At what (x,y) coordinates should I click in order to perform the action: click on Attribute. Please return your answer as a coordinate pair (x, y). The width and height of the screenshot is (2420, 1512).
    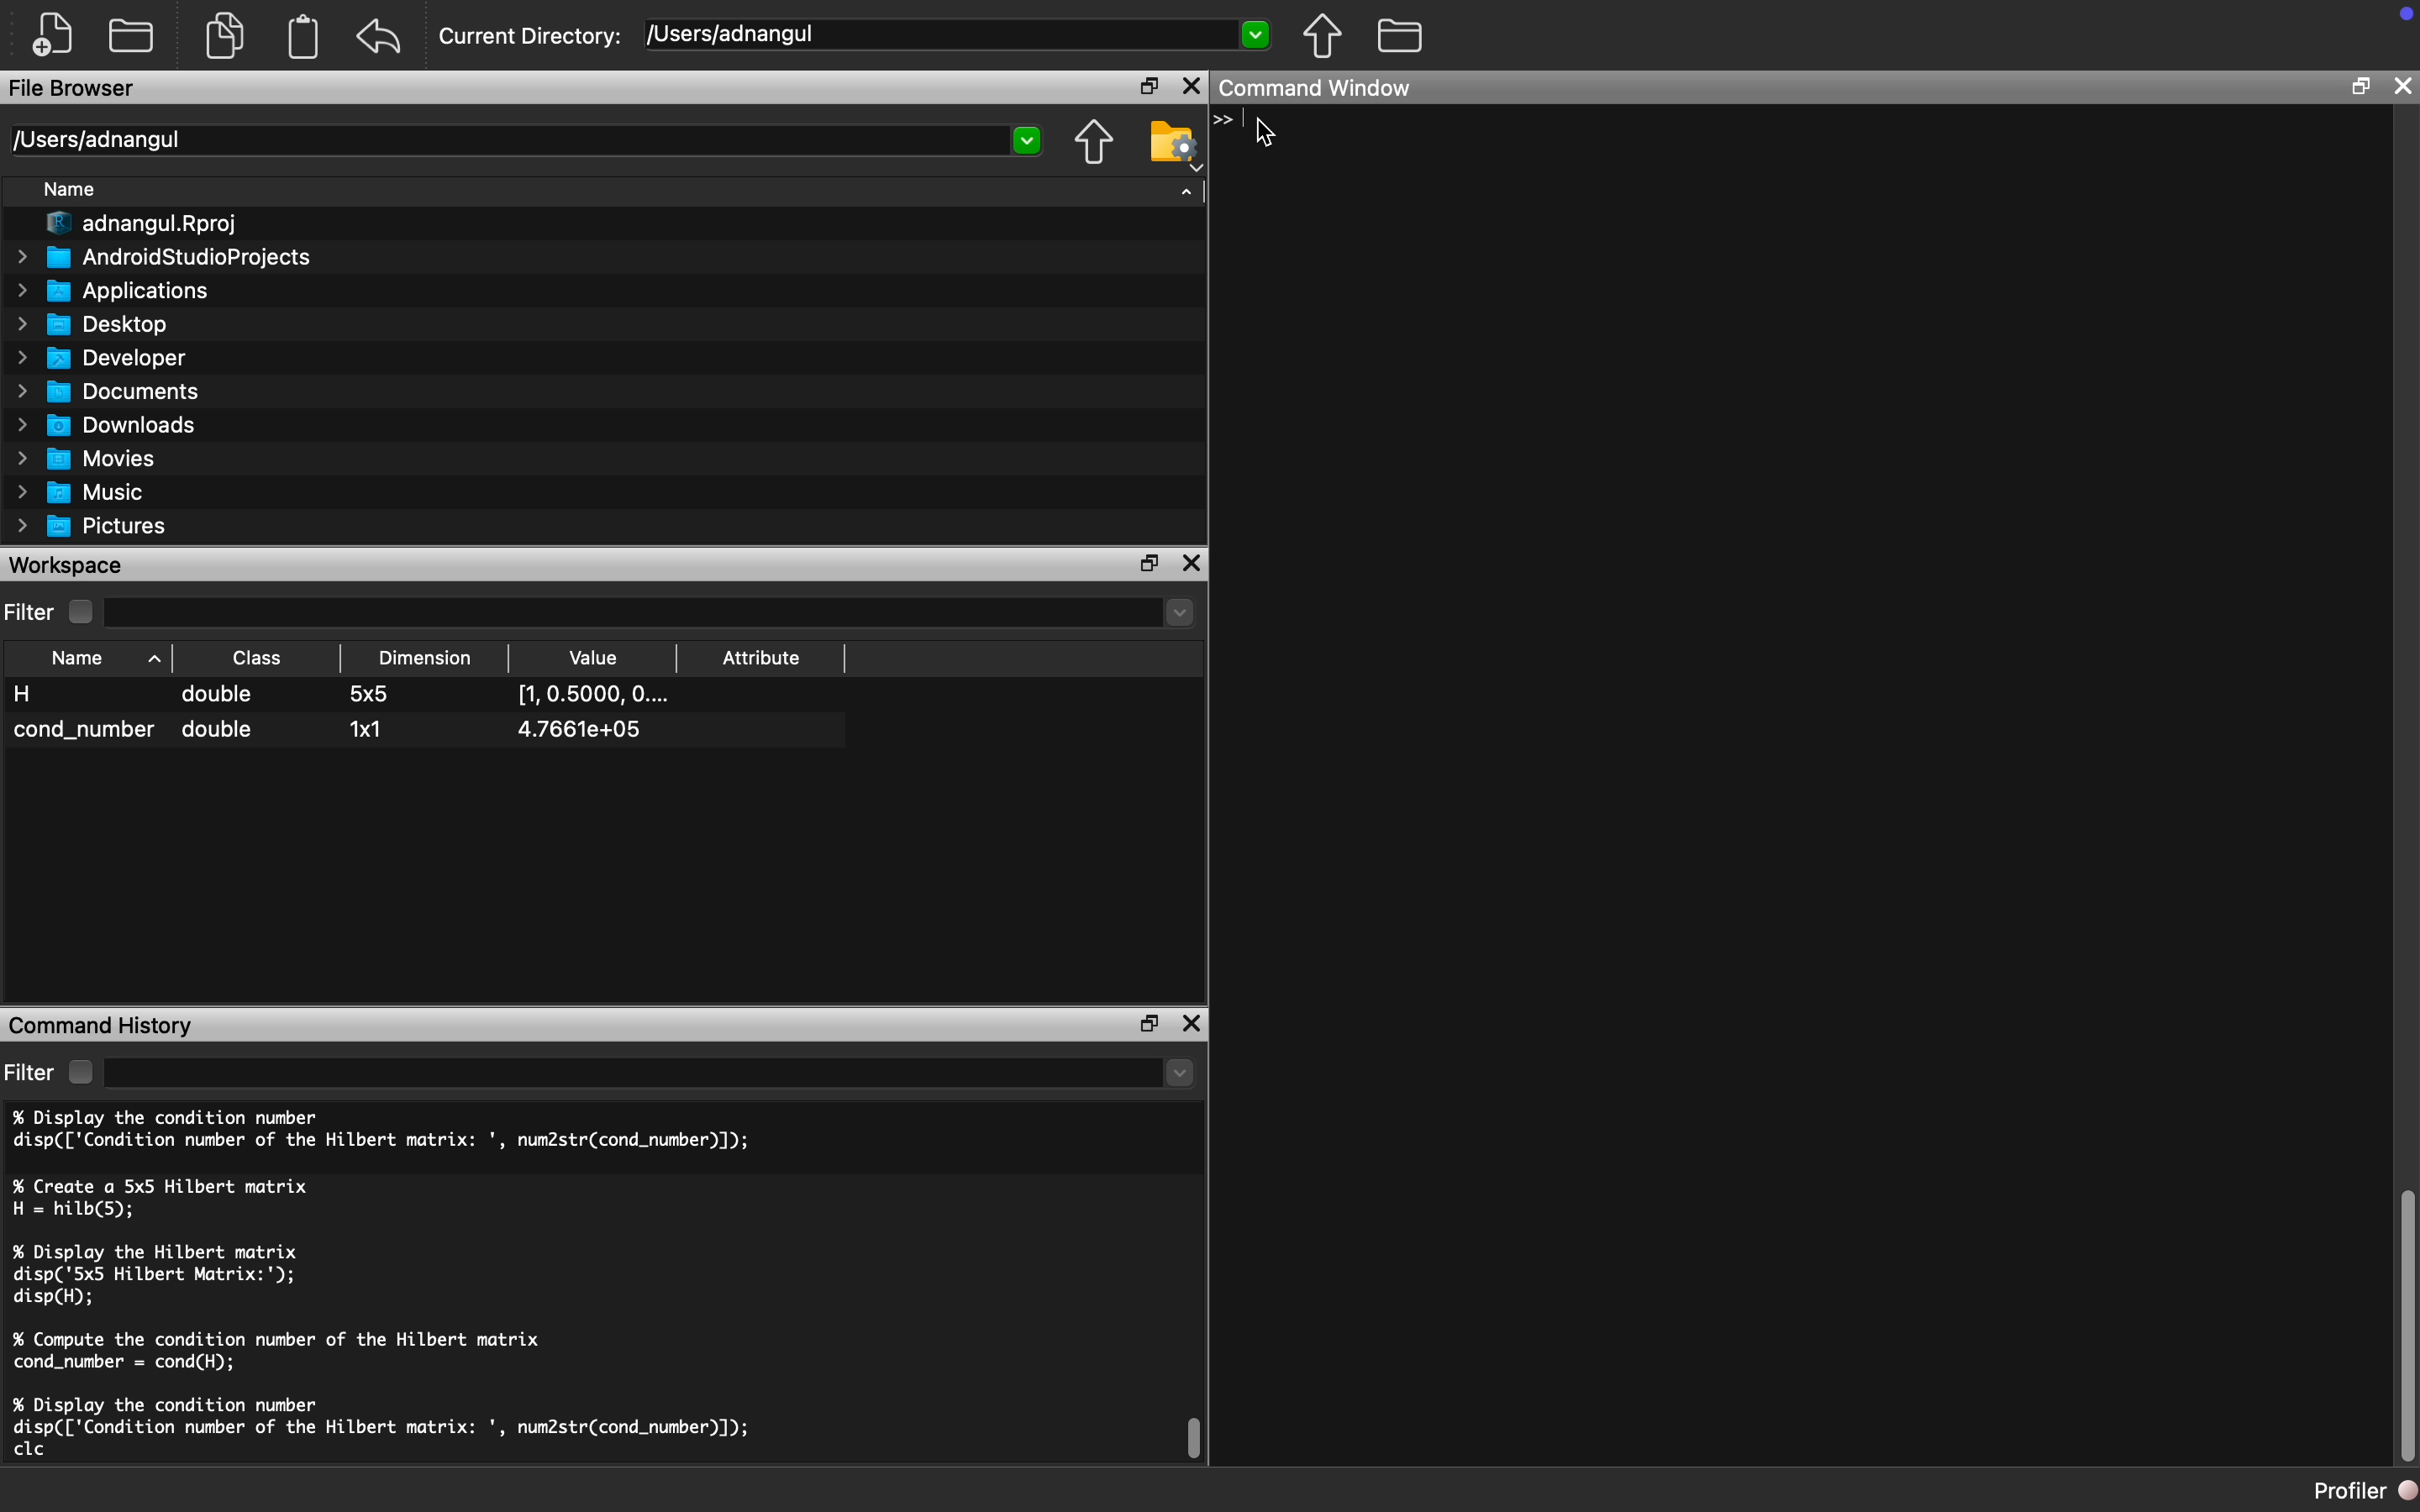
    Looking at the image, I should click on (768, 657).